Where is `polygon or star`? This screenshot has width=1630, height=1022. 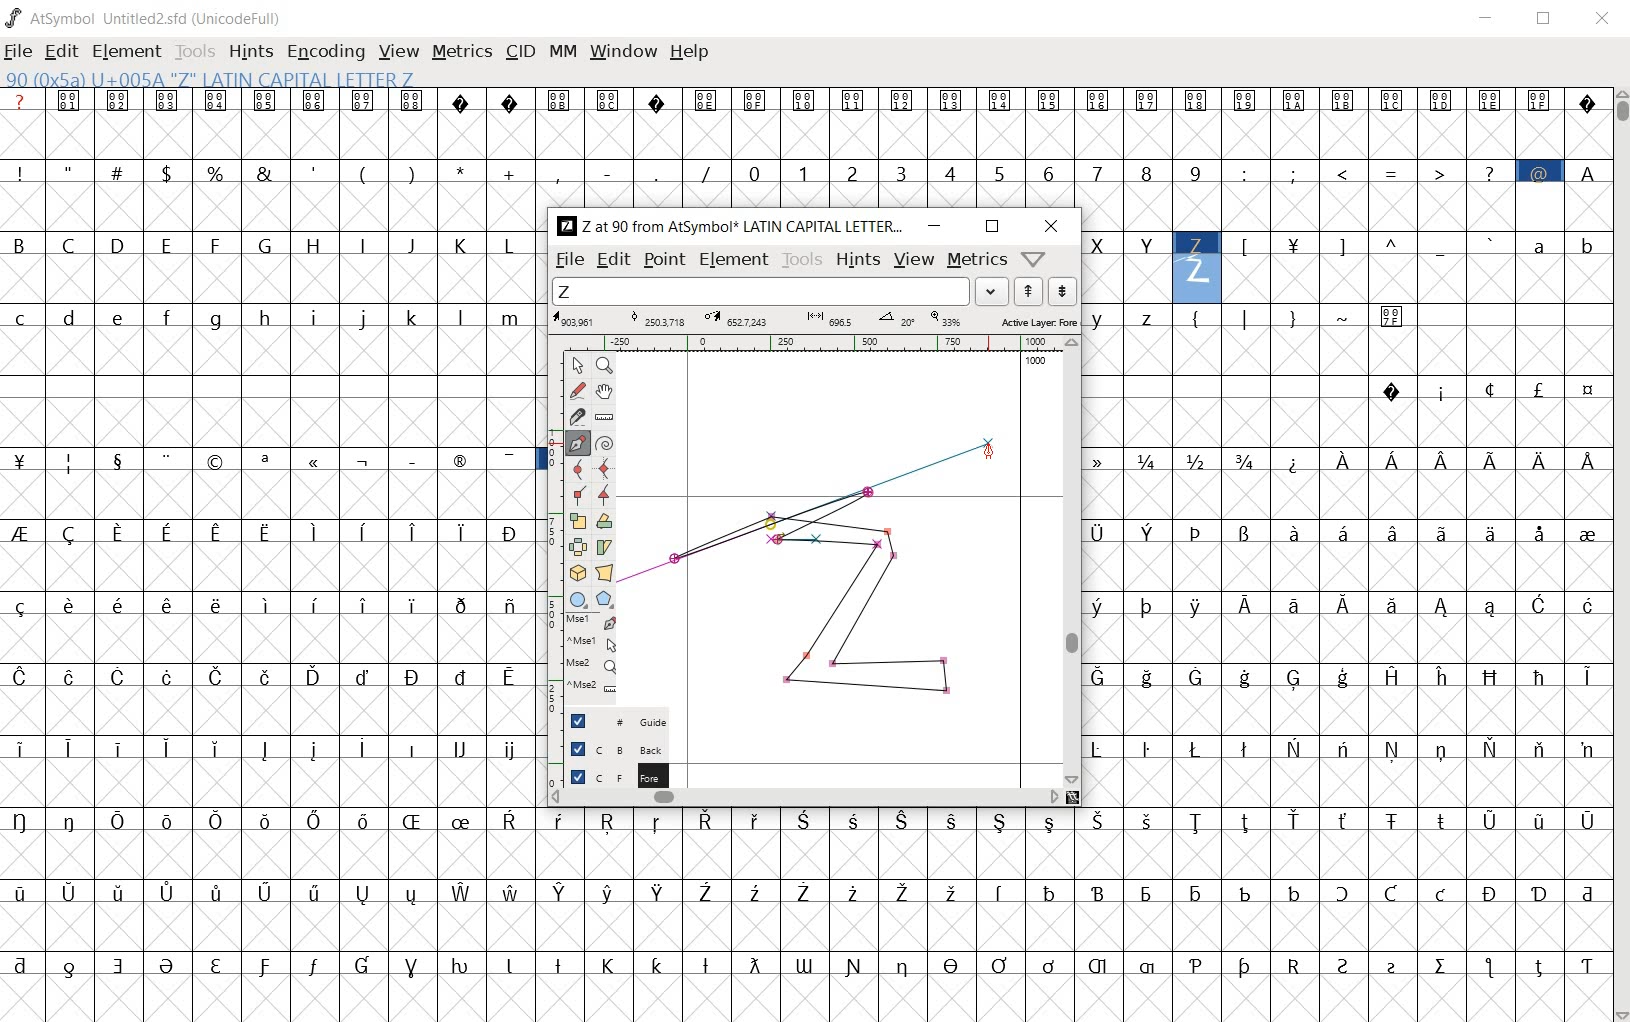 polygon or star is located at coordinates (605, 600).